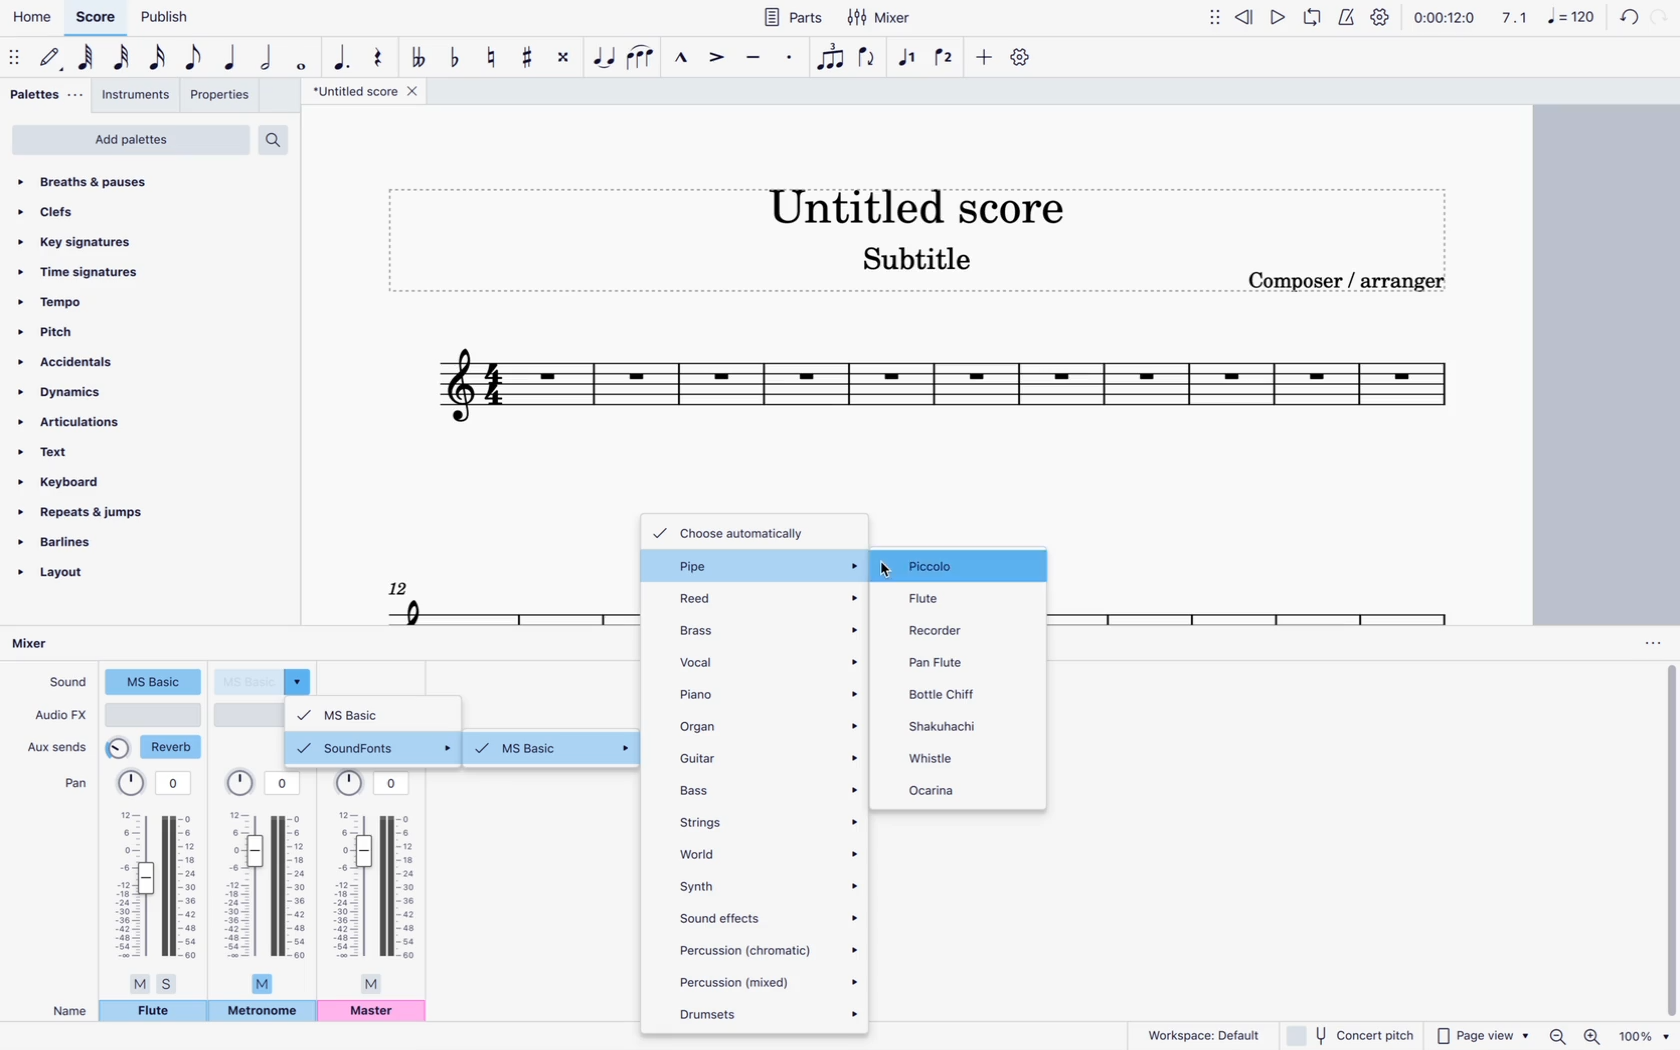 This screenshot has width=1680, height=1050. I want to click on audio fx, so click(60, 717).